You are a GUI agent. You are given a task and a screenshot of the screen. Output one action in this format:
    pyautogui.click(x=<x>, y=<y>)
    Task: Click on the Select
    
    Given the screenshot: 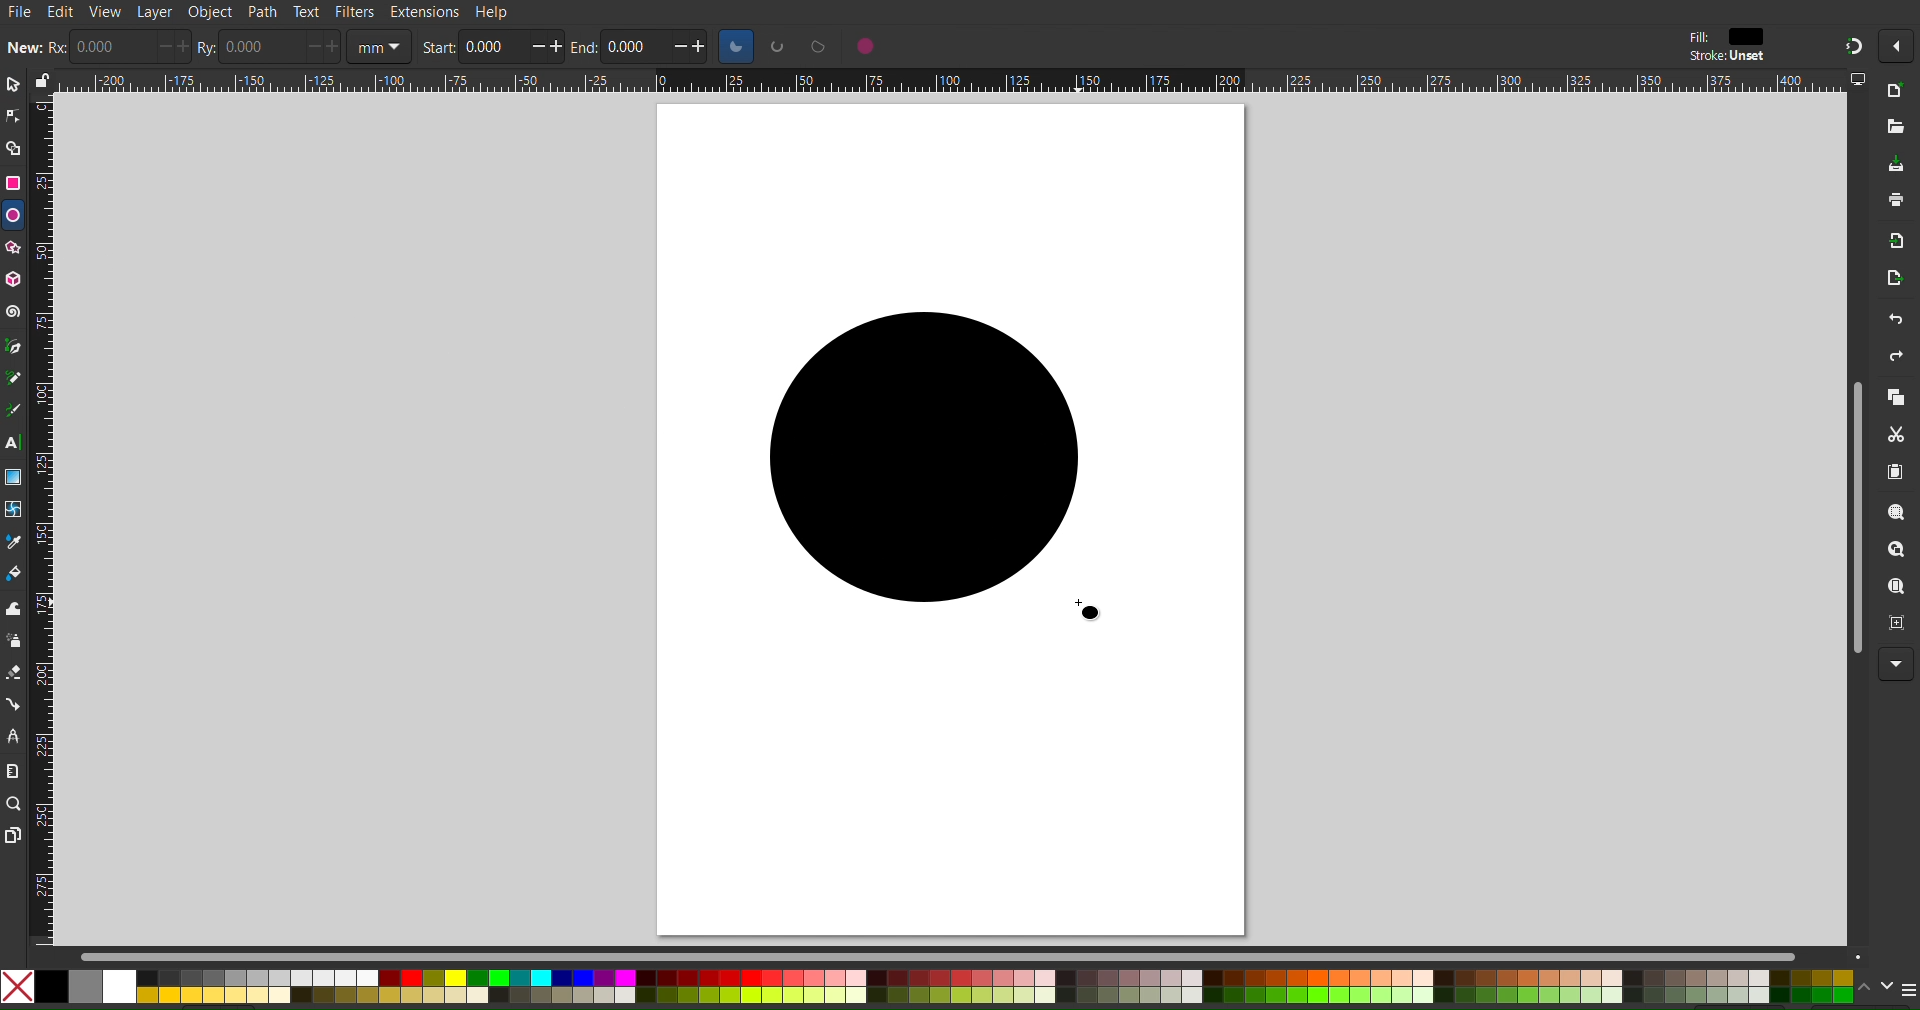 What is the action you would take?
    pyautogui.click(x=14, y=84)
    